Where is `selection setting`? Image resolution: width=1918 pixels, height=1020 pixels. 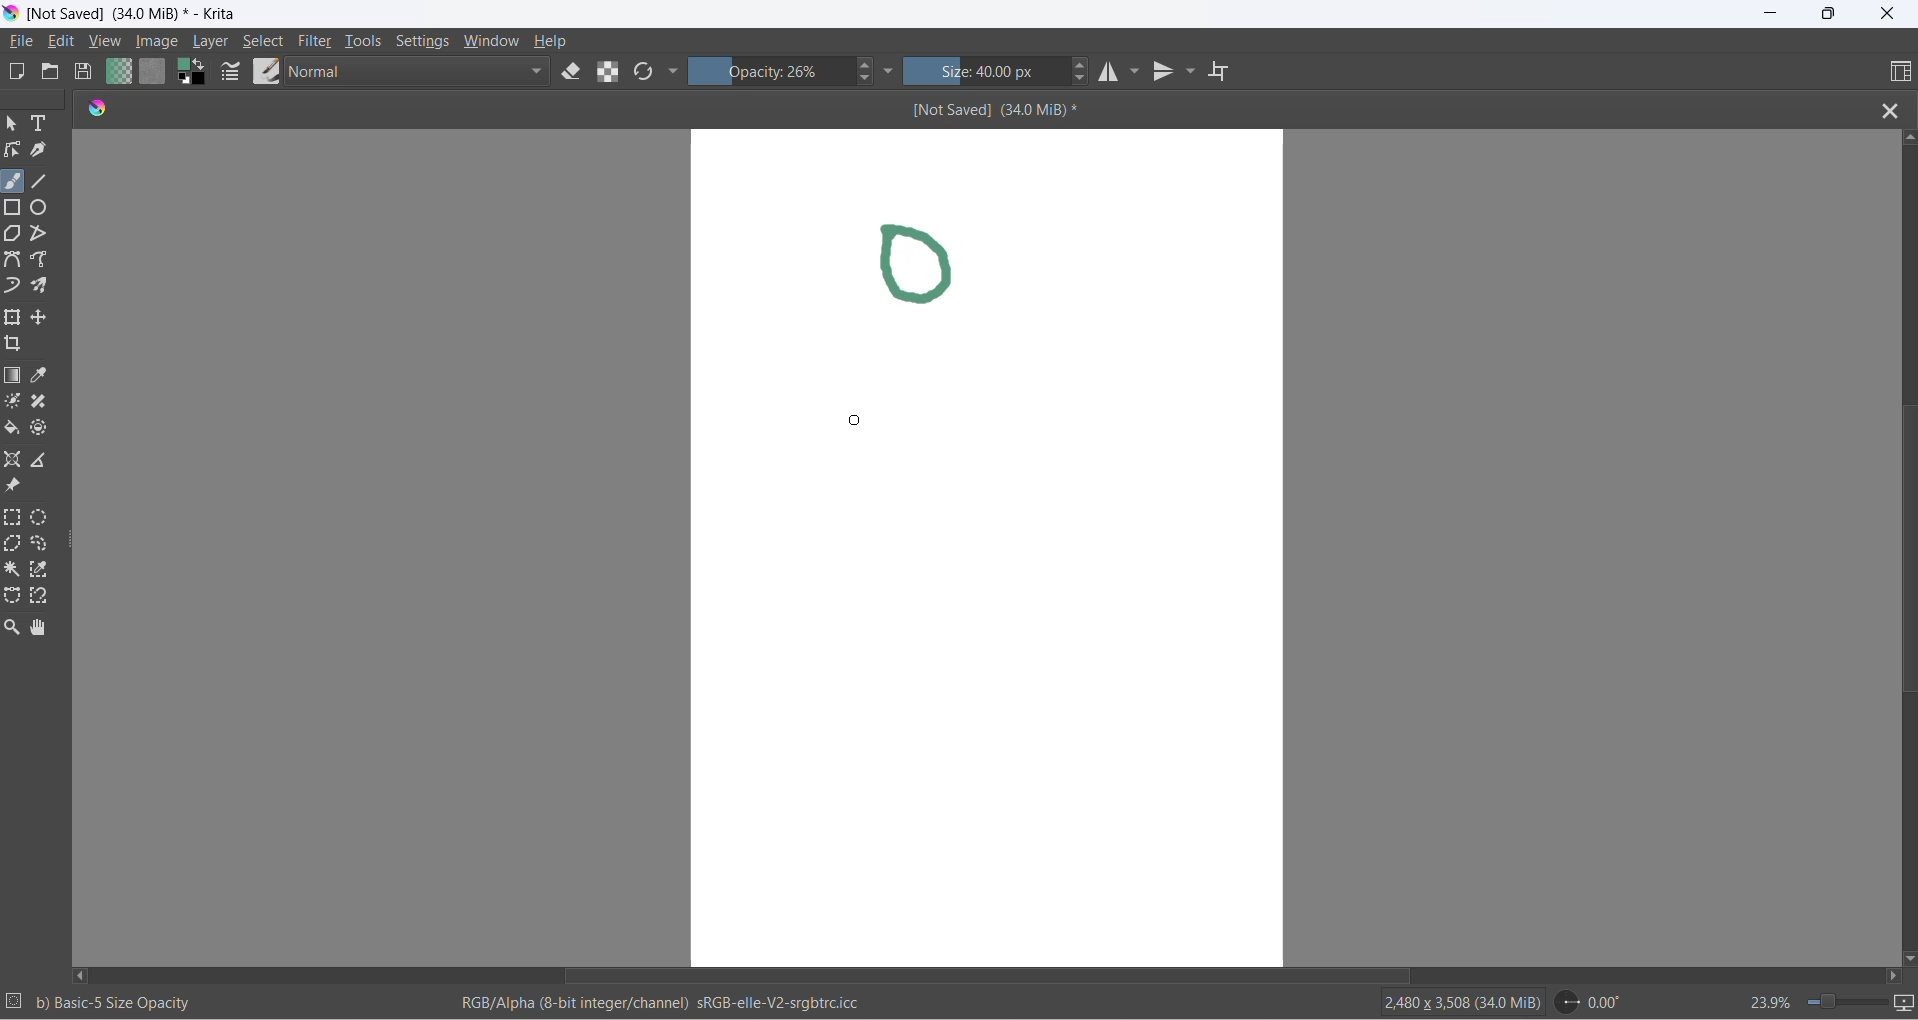
selection setting is located at coordinates (15, 1002).